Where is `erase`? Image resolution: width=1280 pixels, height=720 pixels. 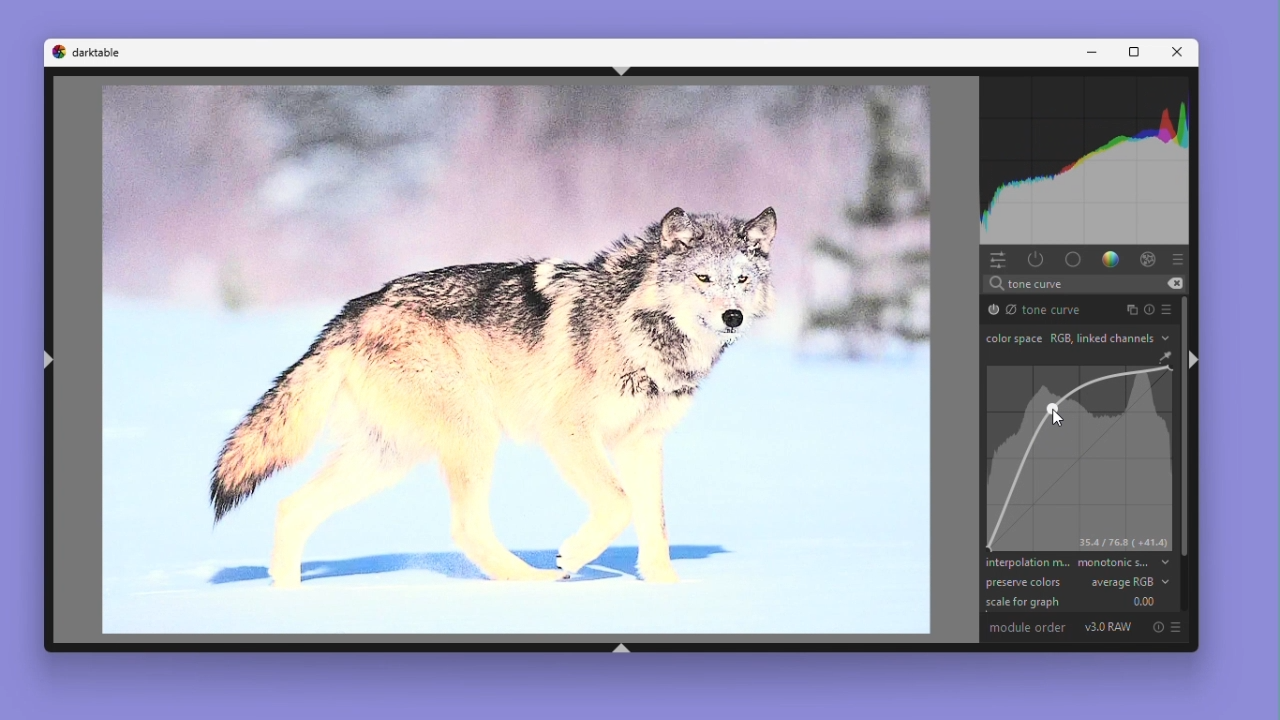
erase is located at coordinates (1174, 284).